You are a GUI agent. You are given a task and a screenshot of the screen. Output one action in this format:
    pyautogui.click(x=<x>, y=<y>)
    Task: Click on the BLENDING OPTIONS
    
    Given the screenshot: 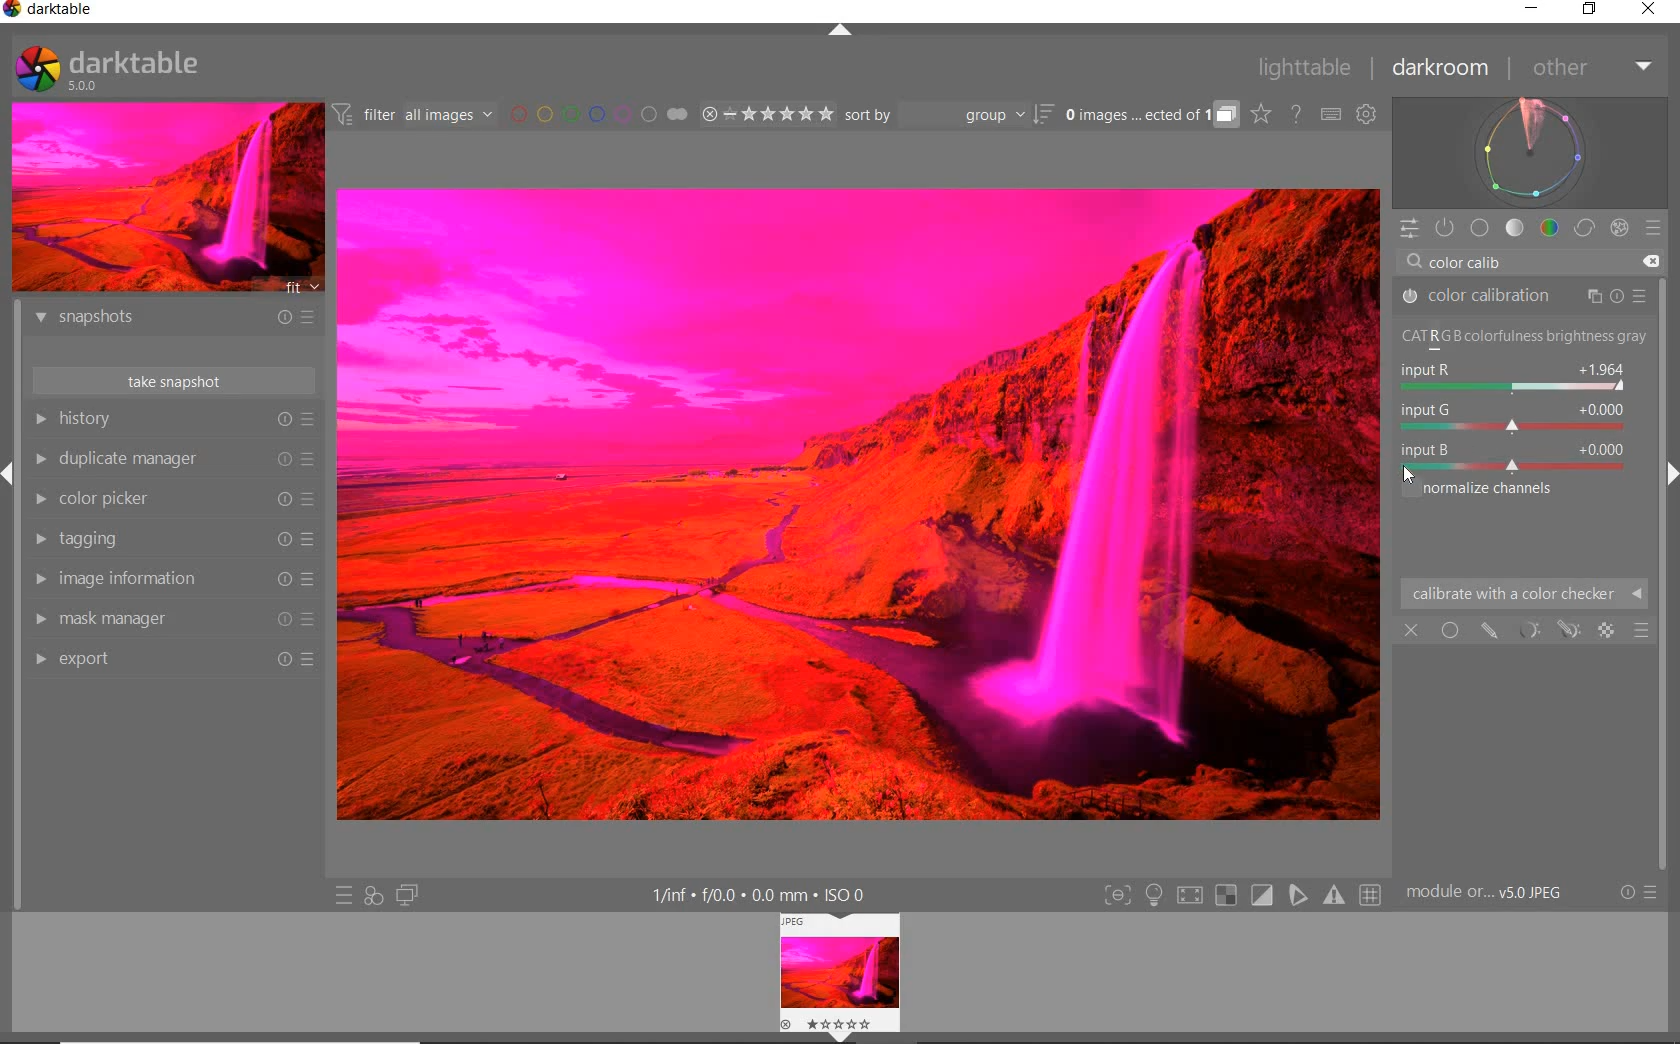 What is the action you would take?
    pyautogui.click(x=1642, y=631)
    